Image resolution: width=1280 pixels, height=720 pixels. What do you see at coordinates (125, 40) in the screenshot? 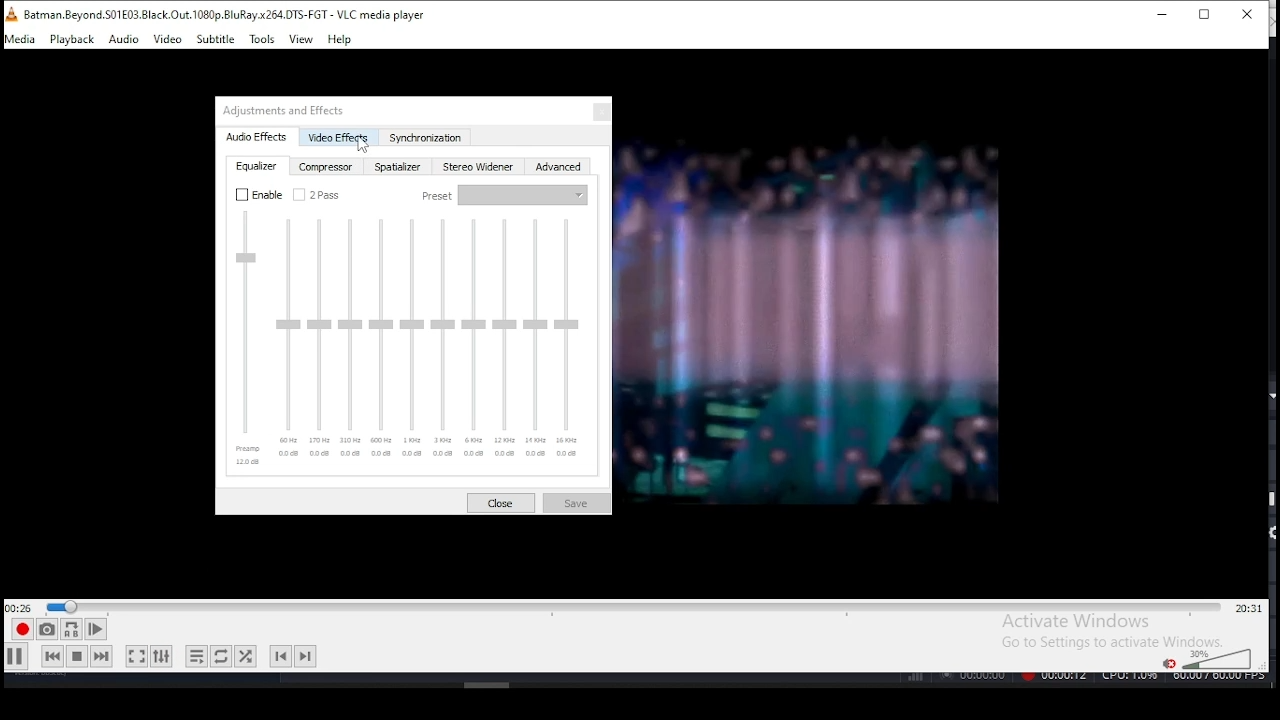
I see `audio` at bounding box center [125, 40].